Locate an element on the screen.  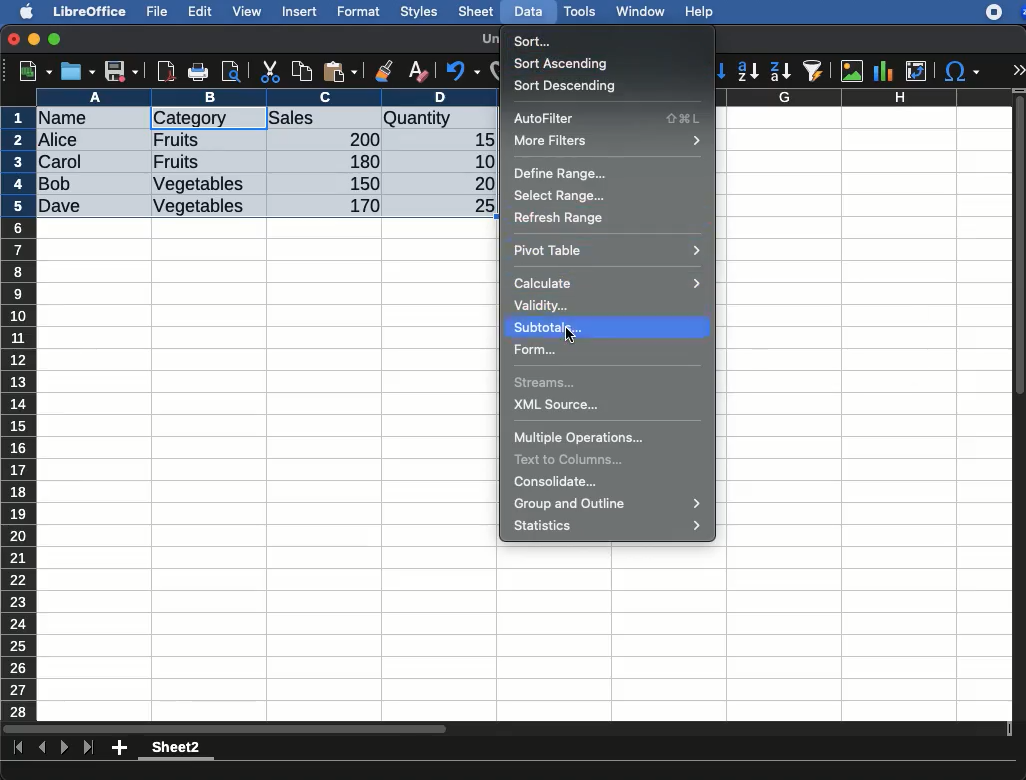
last sheet is located at coordinates (88, 748).